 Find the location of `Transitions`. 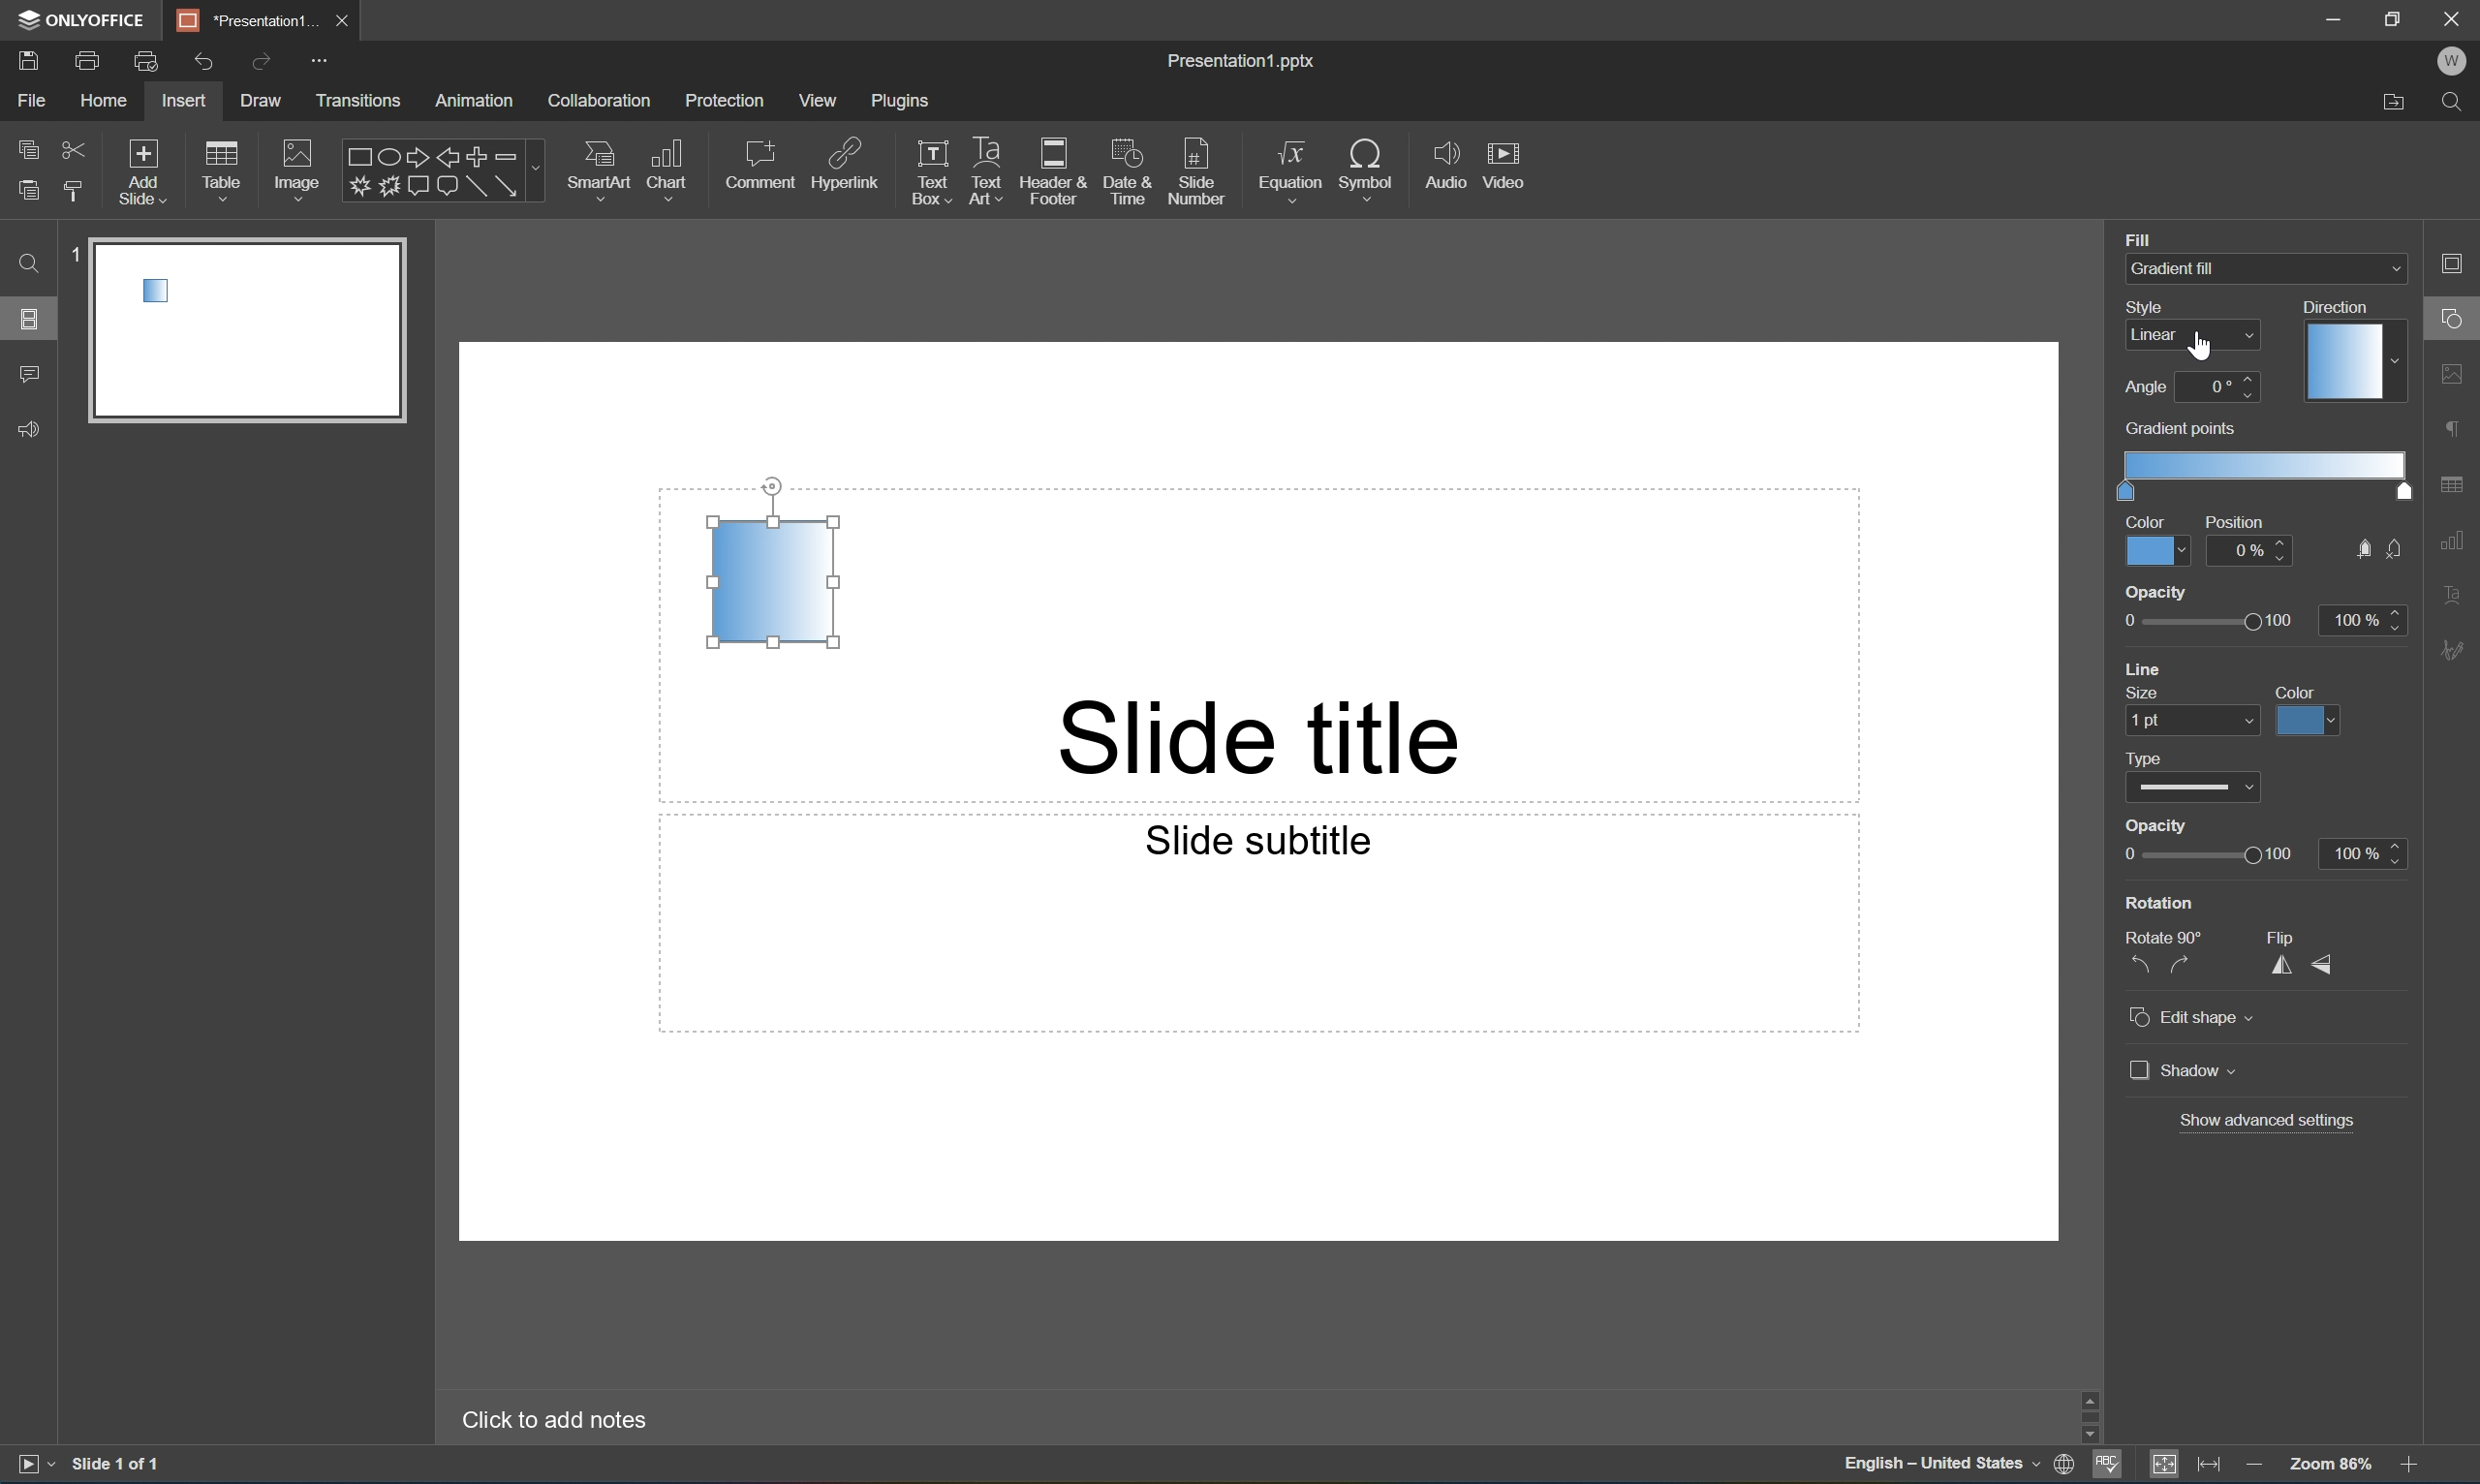

Transitions is located at coordinates (358, 103).